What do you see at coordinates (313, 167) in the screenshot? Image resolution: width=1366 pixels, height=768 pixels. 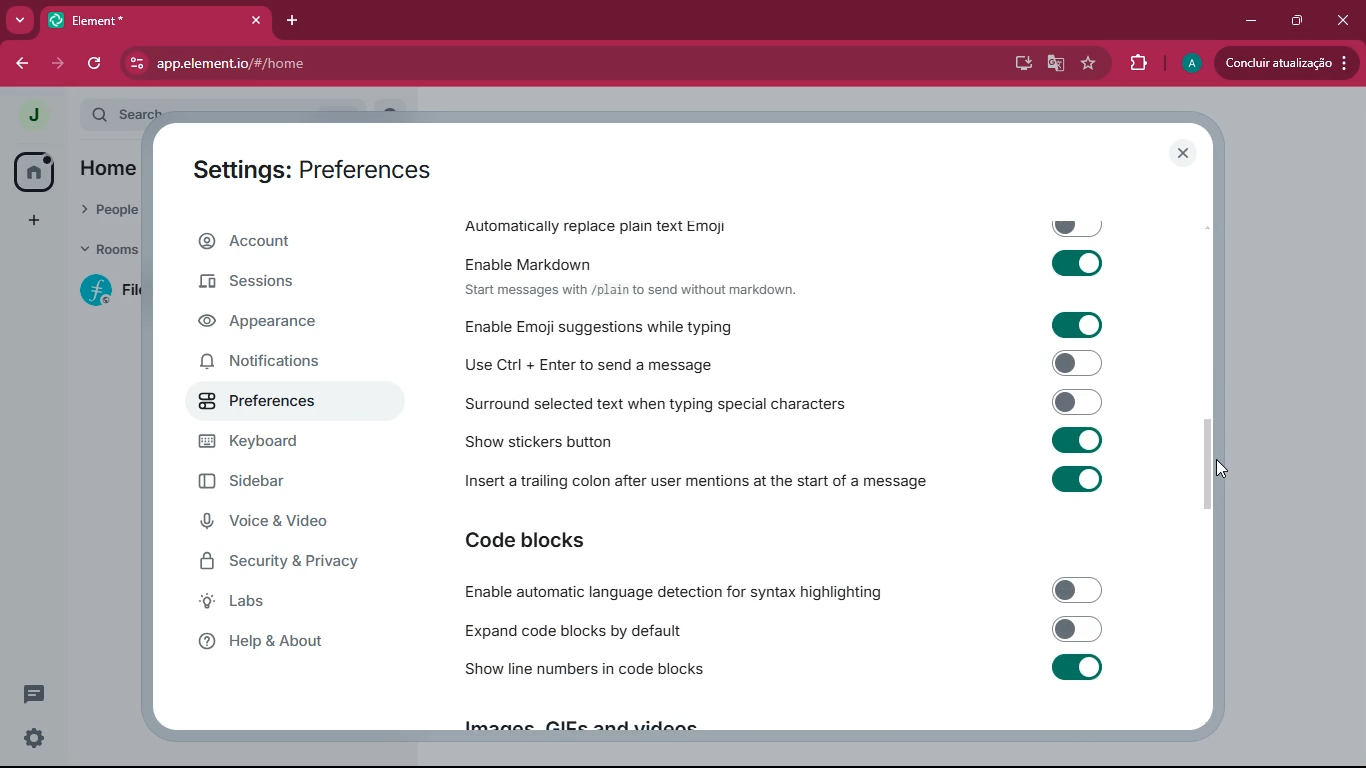 I see `settings: preferences` at bounding box center [313, 167].